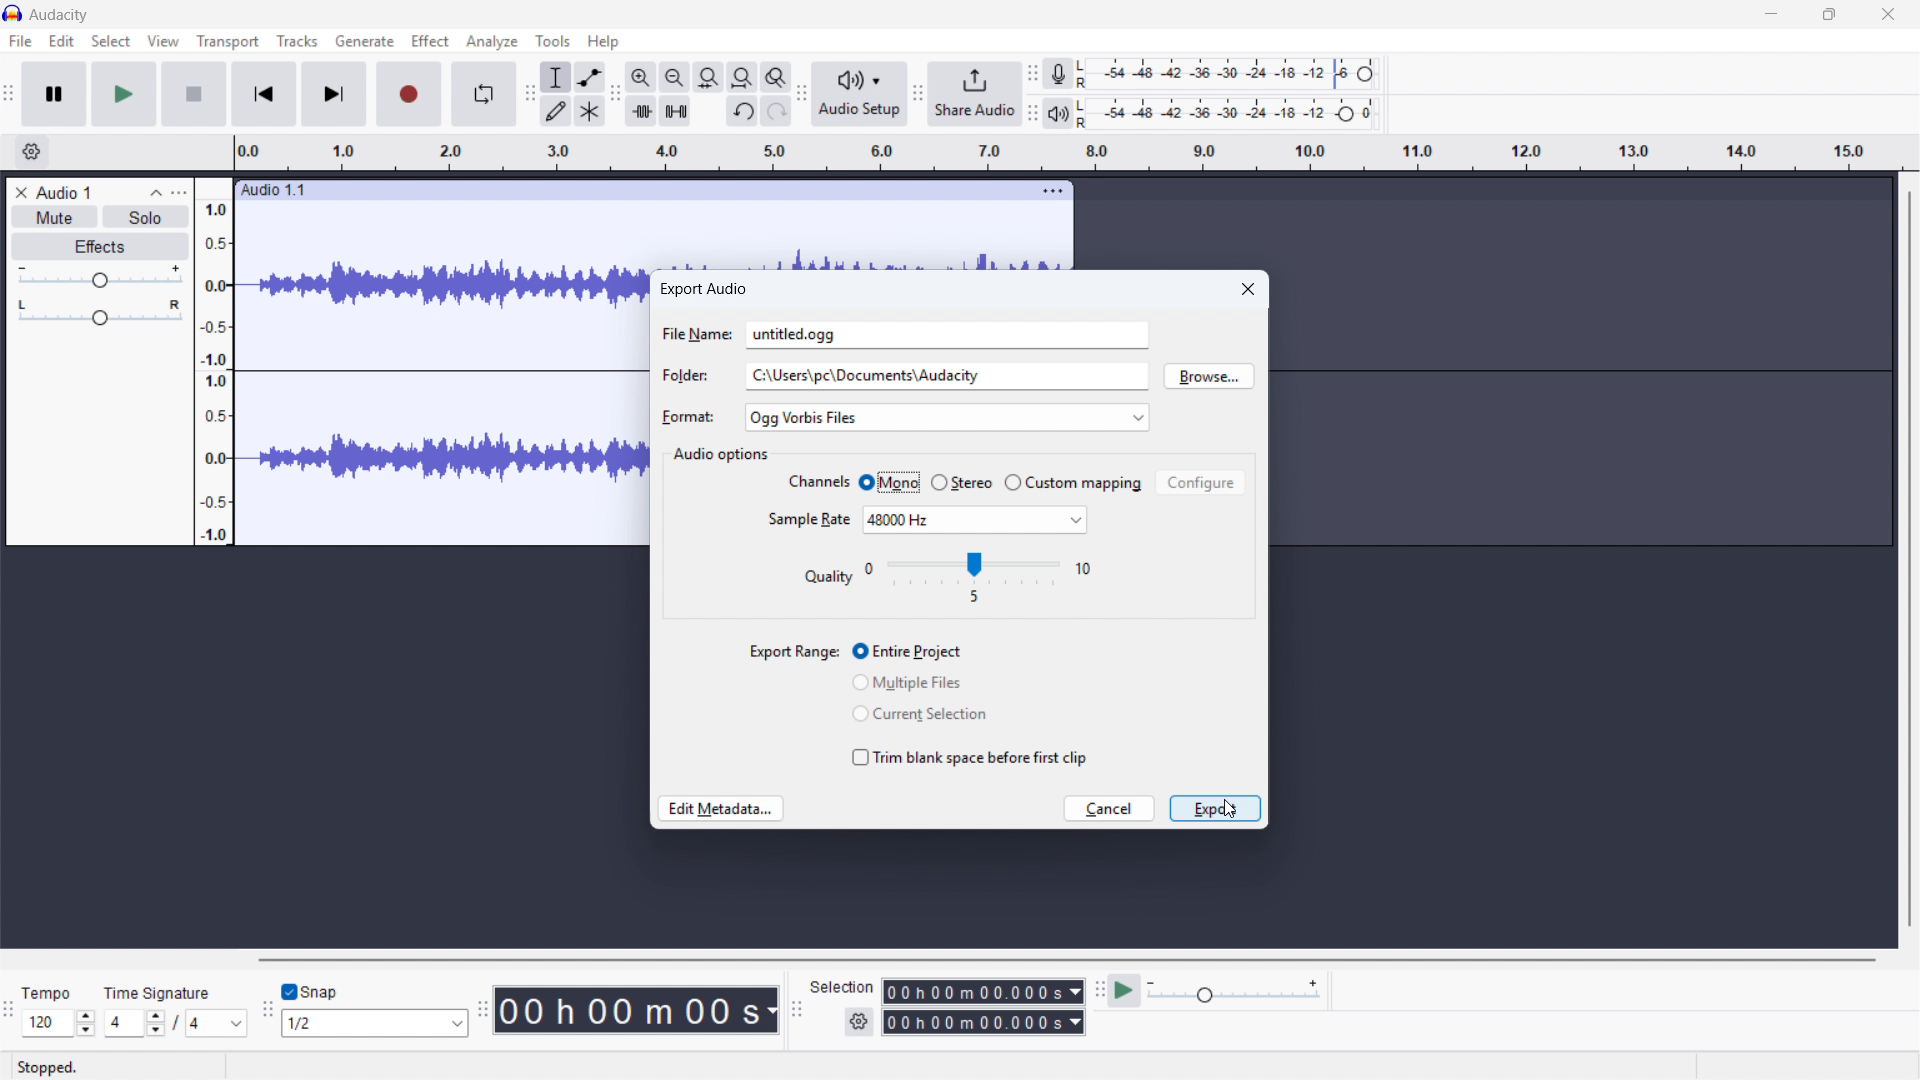 Image resolution: width=1920 pixels, height=1080 pixels. Describe the element at coordinates (61, 42) in the screenshot. I see ` Edit ` at that location.